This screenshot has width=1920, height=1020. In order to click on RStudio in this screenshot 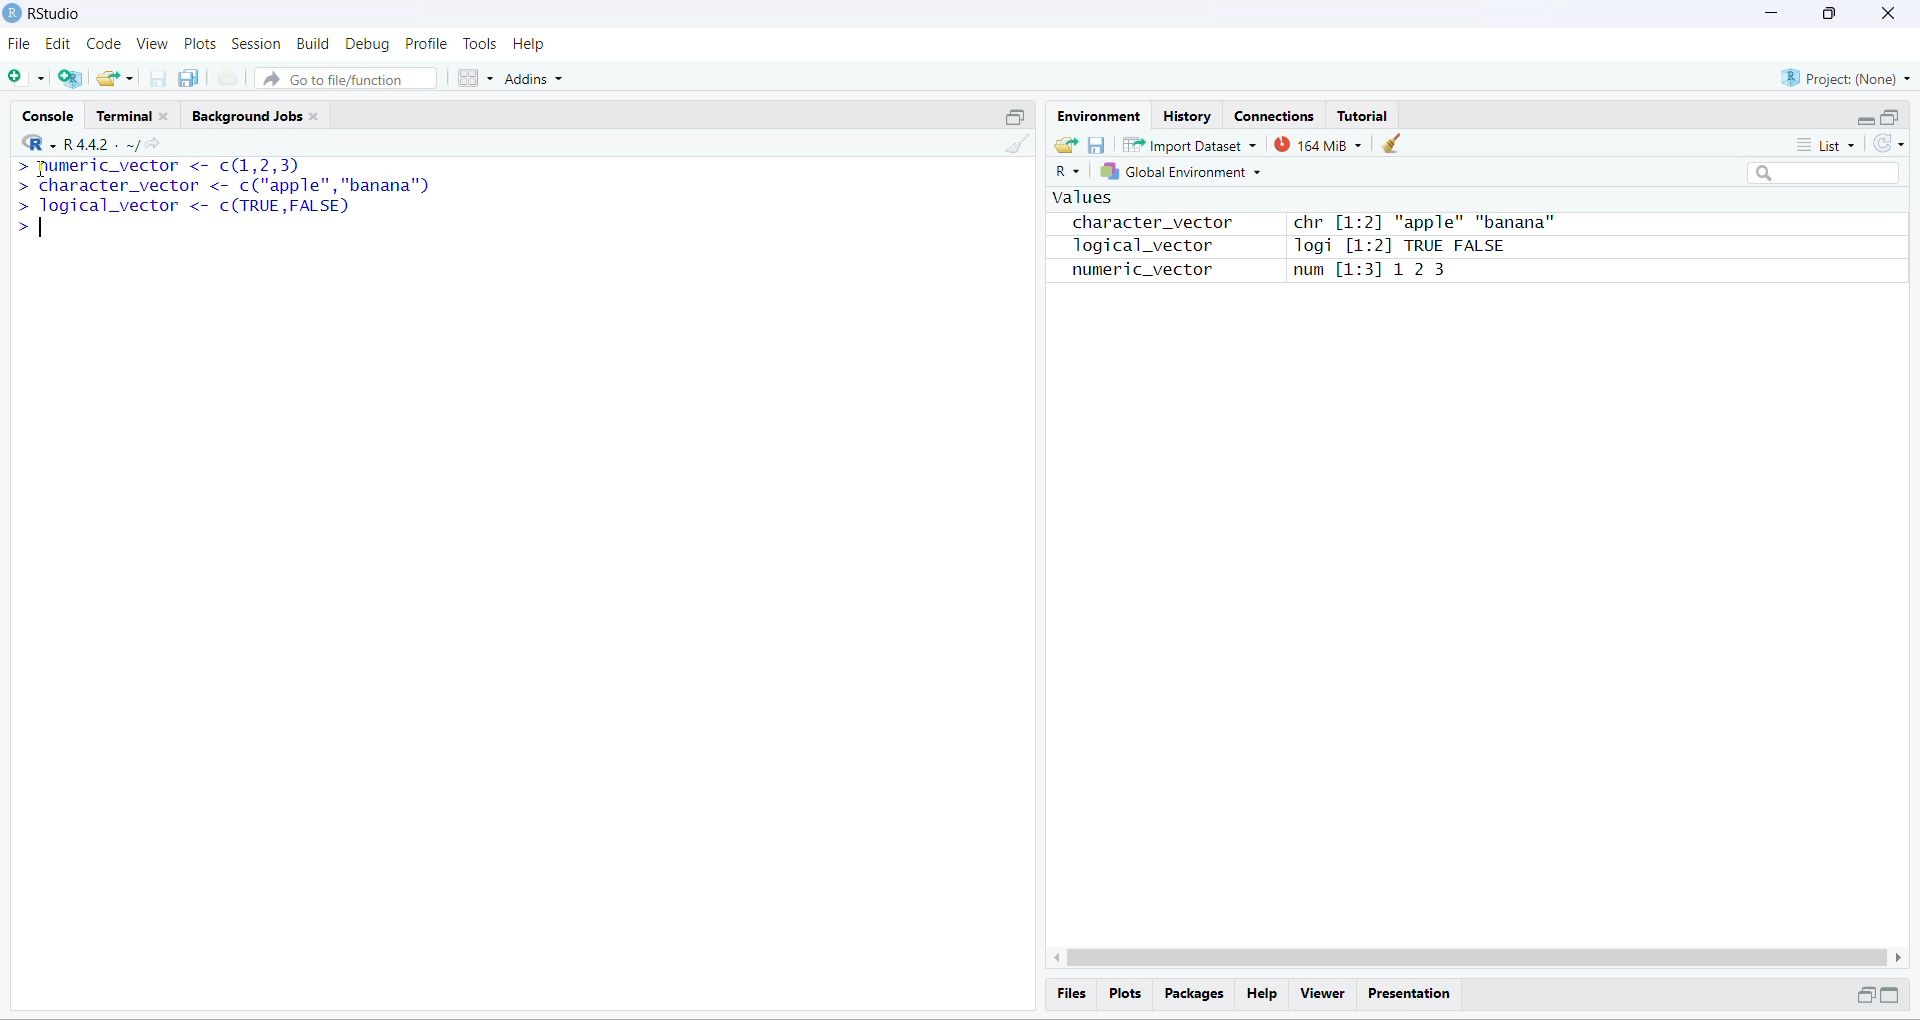, I will do `click(60, 12)`.